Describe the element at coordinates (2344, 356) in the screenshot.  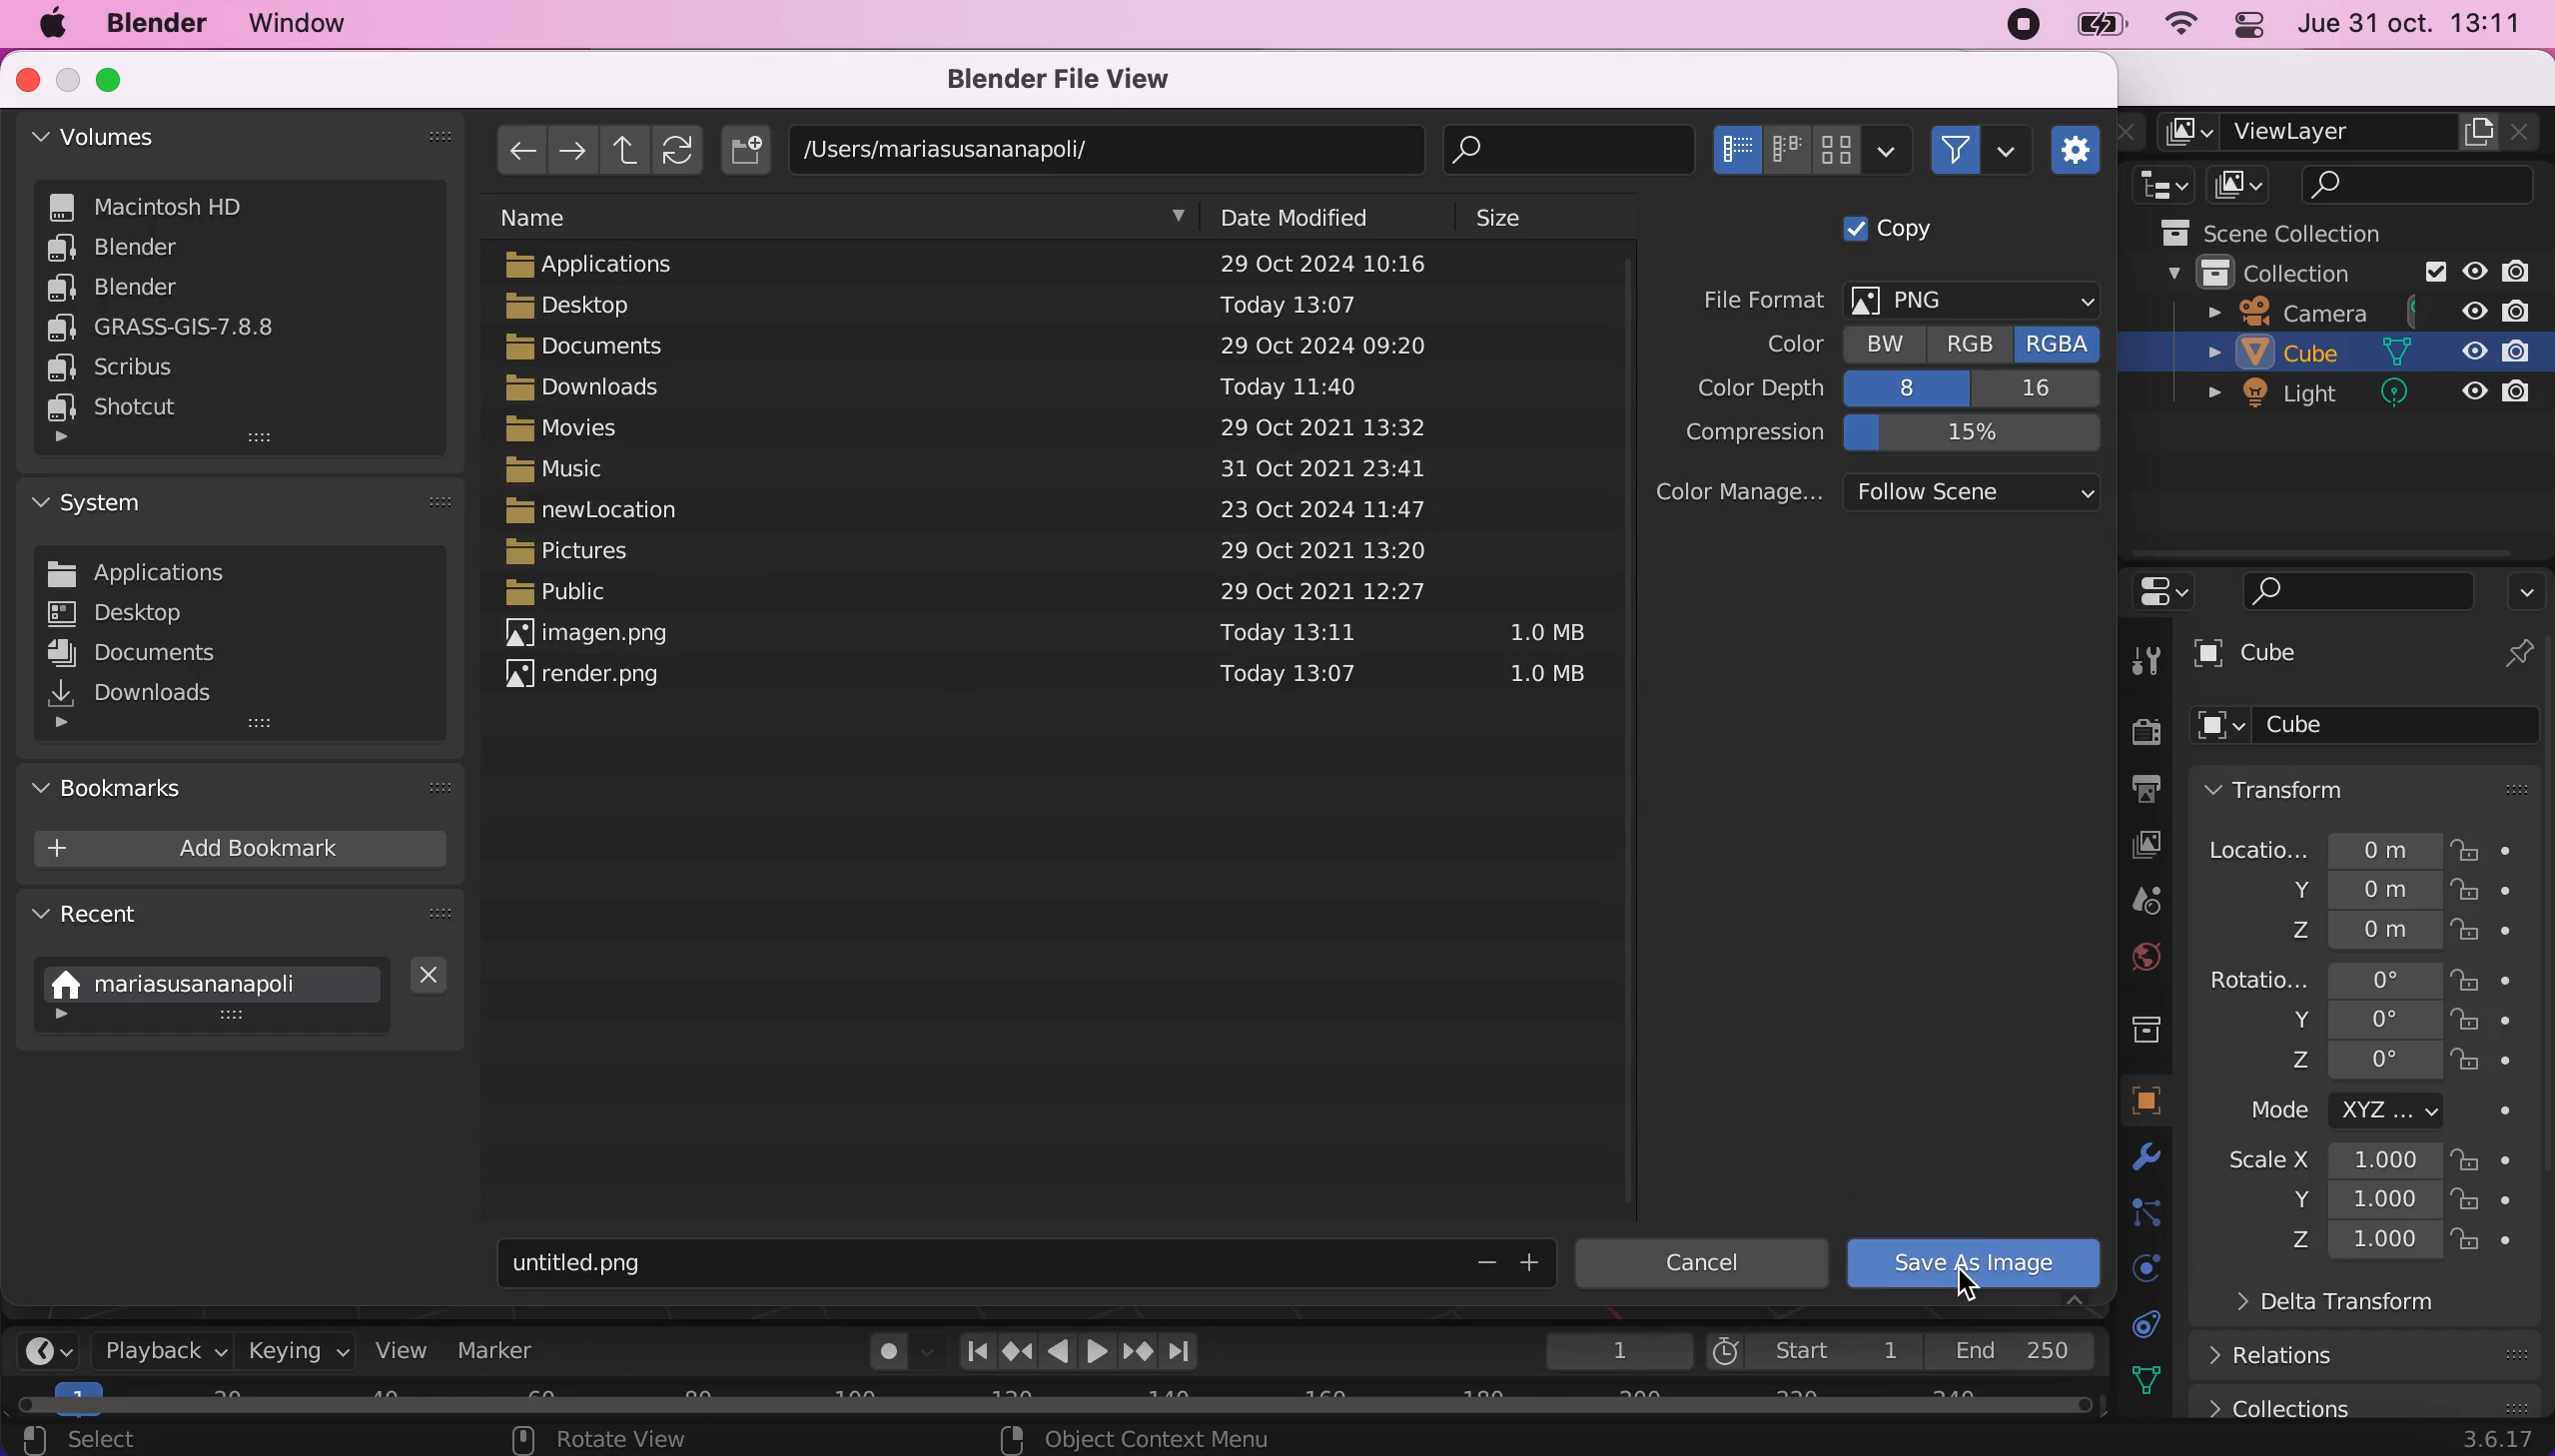
I see `cube` at that location.